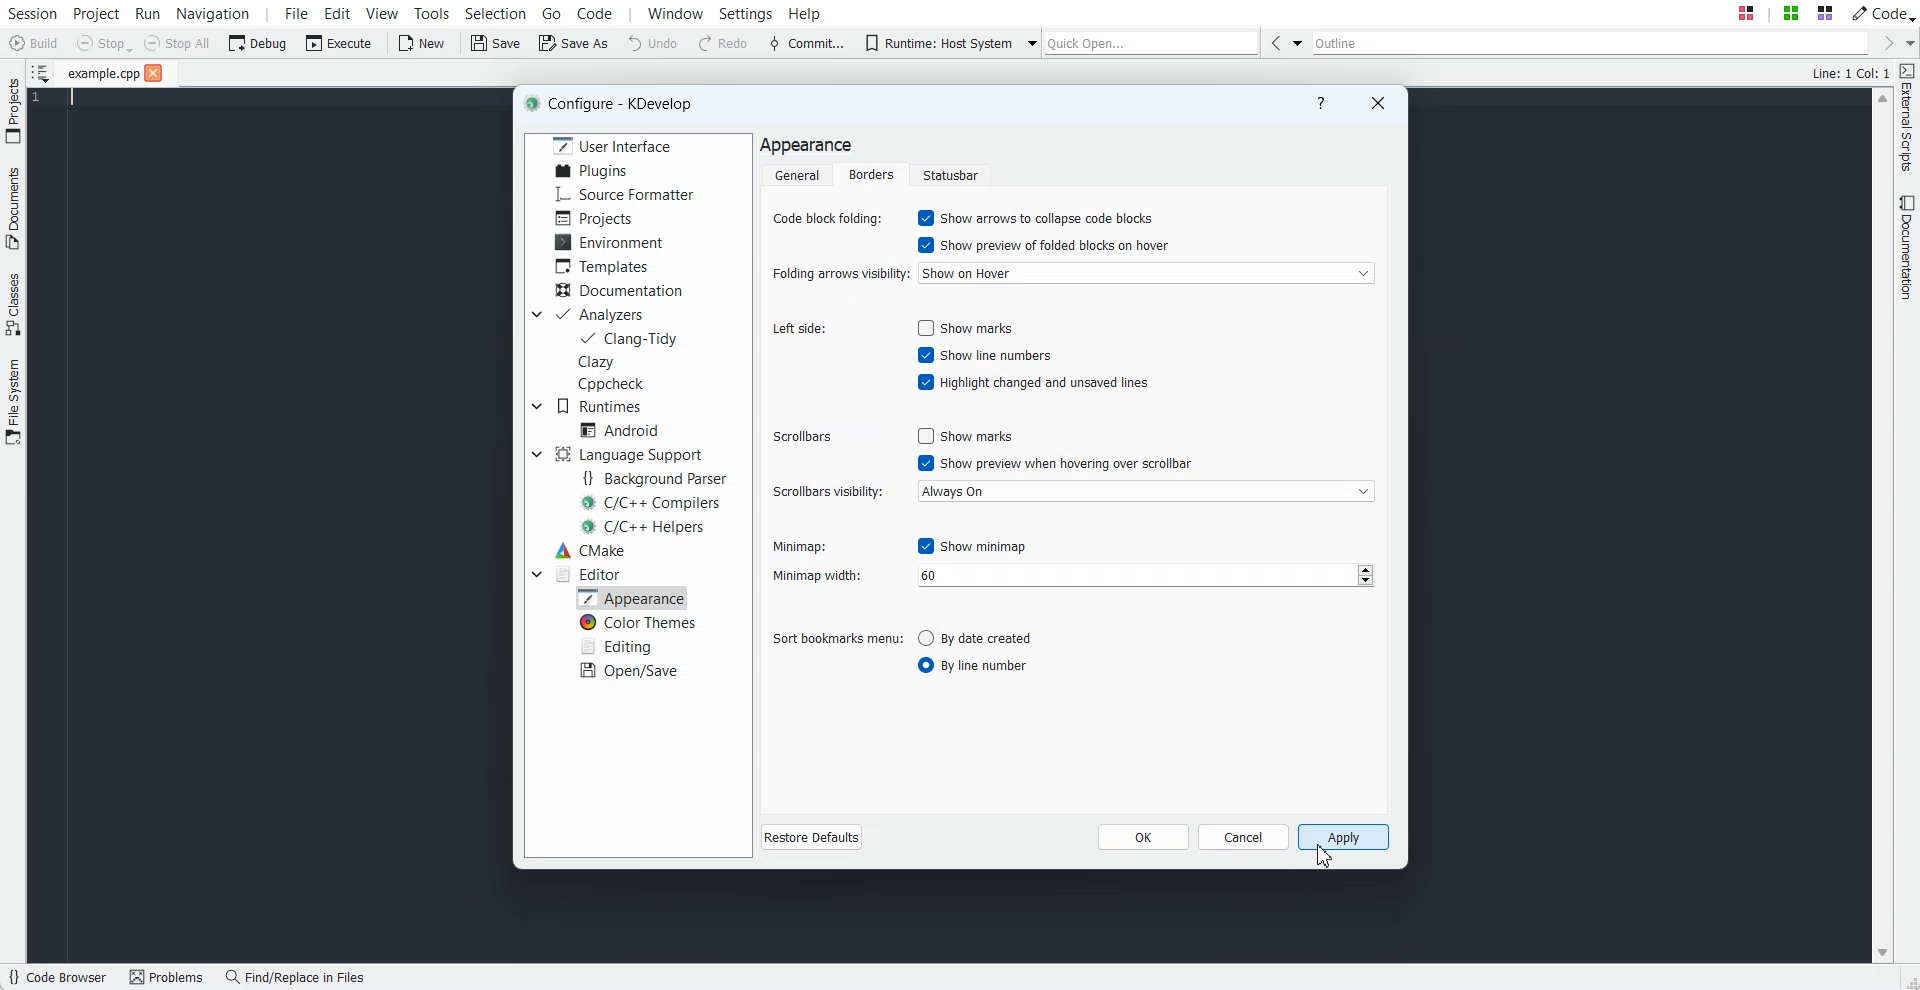 This screenshot has width=1920, height=990. Describe the element at coordinates (799, 547) in the screenshot. I see `Minimap` at that location.